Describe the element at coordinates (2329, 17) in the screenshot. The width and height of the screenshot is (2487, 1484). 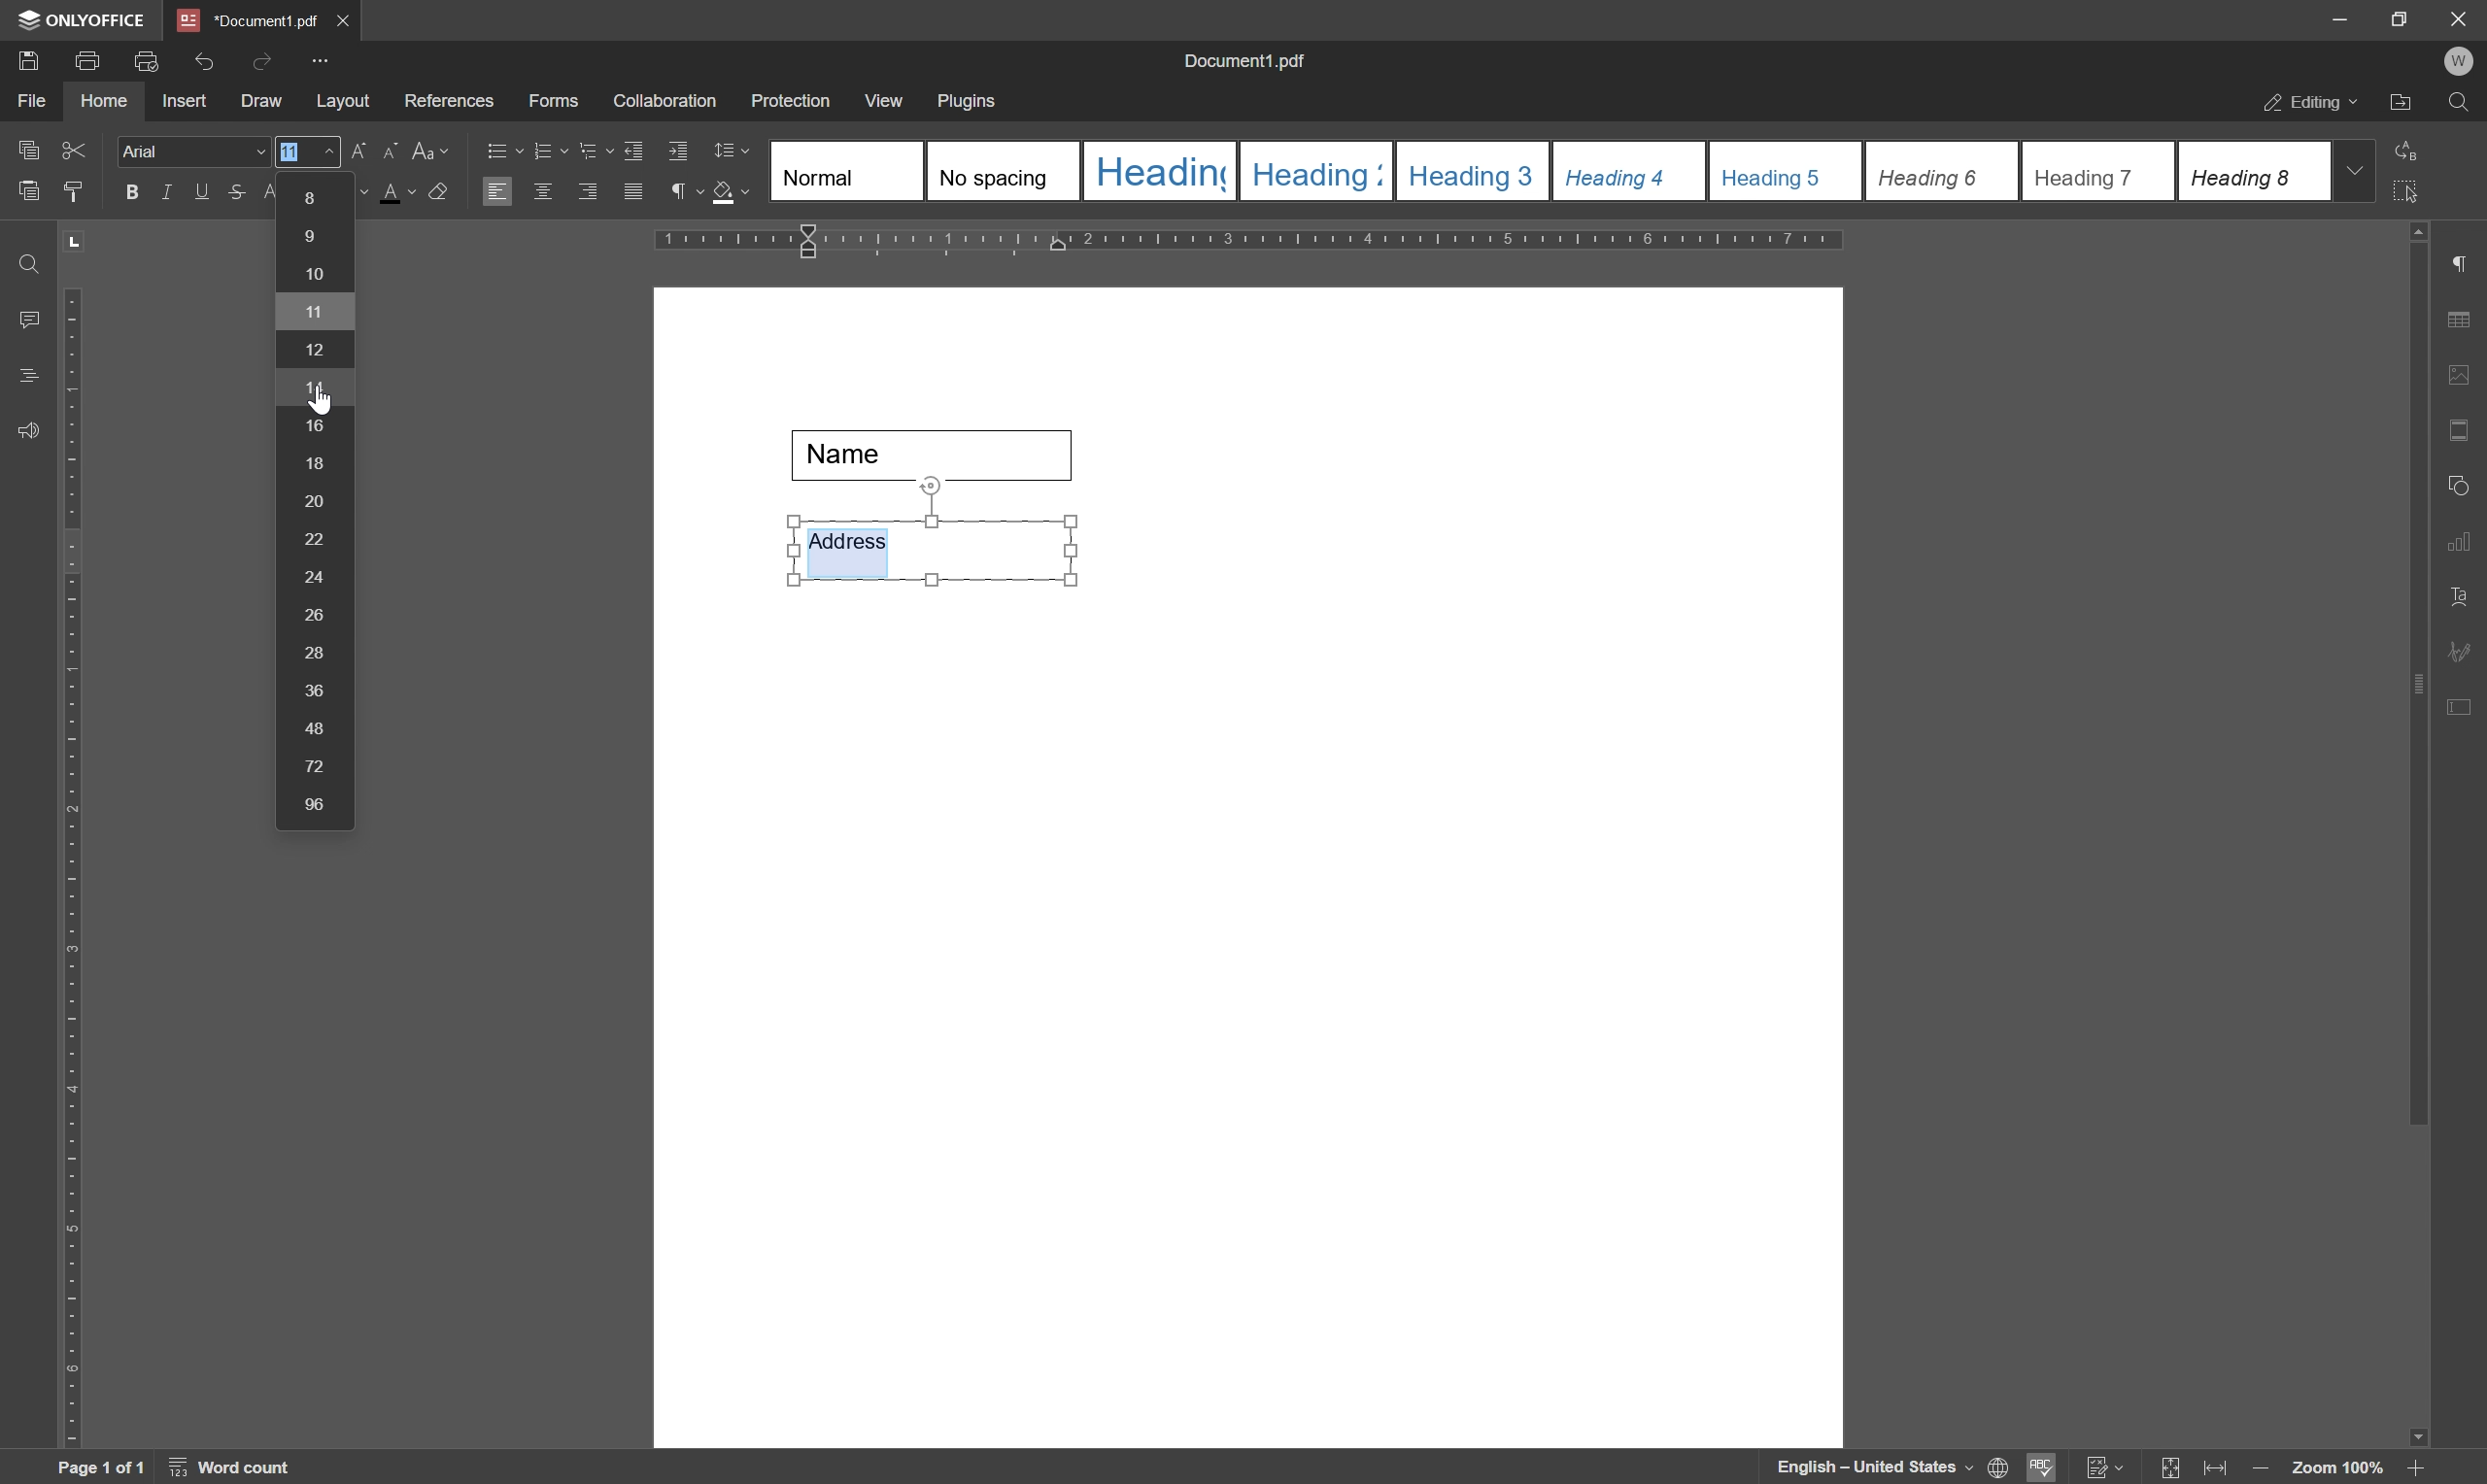
I see `minimize` at that location.